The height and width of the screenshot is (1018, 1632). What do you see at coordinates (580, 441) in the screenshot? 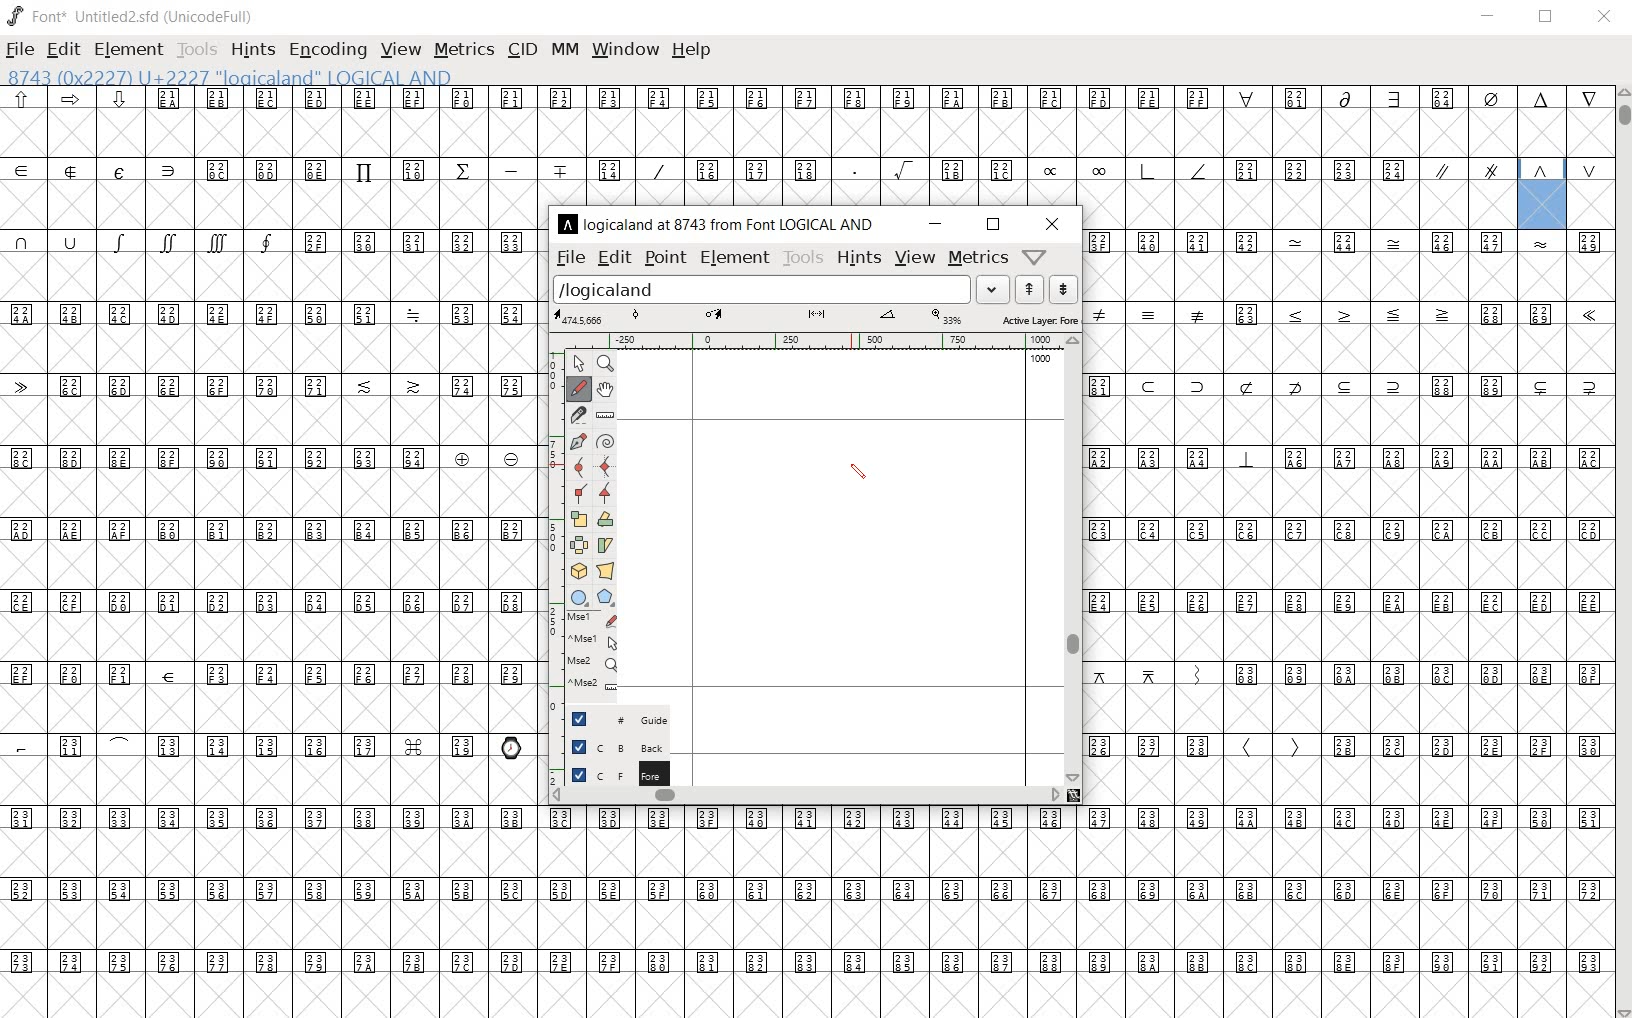
I see `add a point, then drag out its control points` at bounding box center [580, 441].